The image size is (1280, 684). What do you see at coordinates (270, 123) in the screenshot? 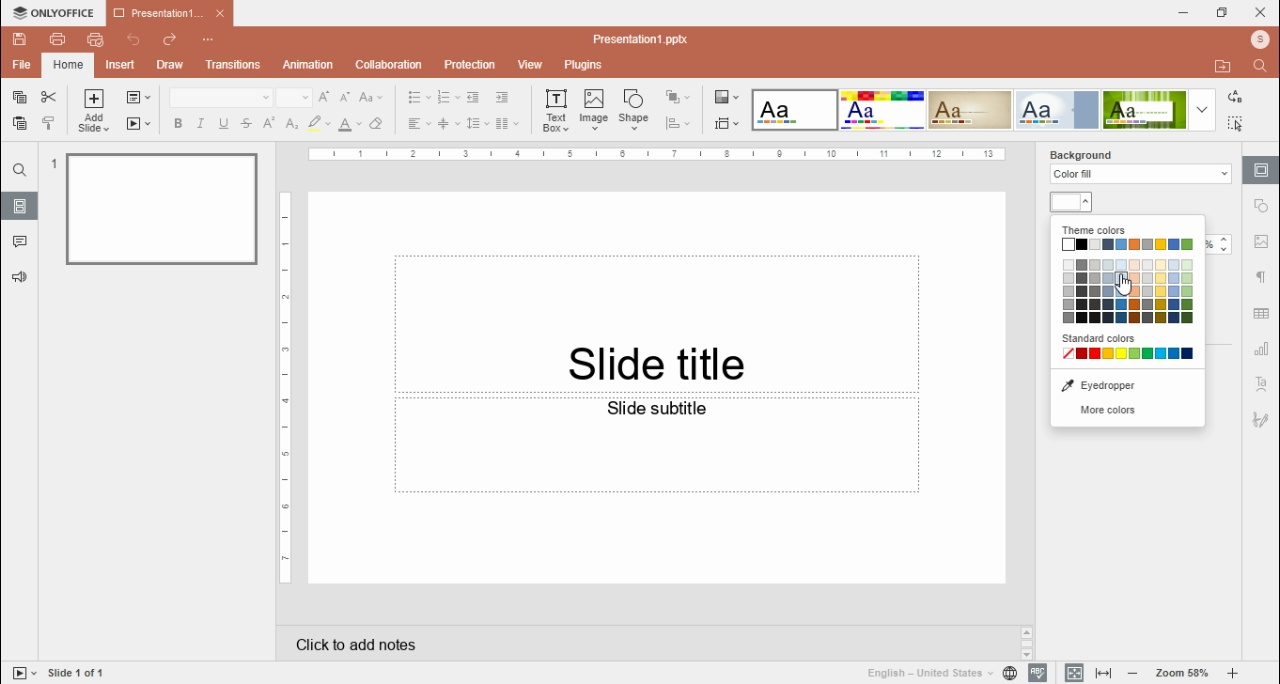
I see `superscript` at bounding box center [270, 123].